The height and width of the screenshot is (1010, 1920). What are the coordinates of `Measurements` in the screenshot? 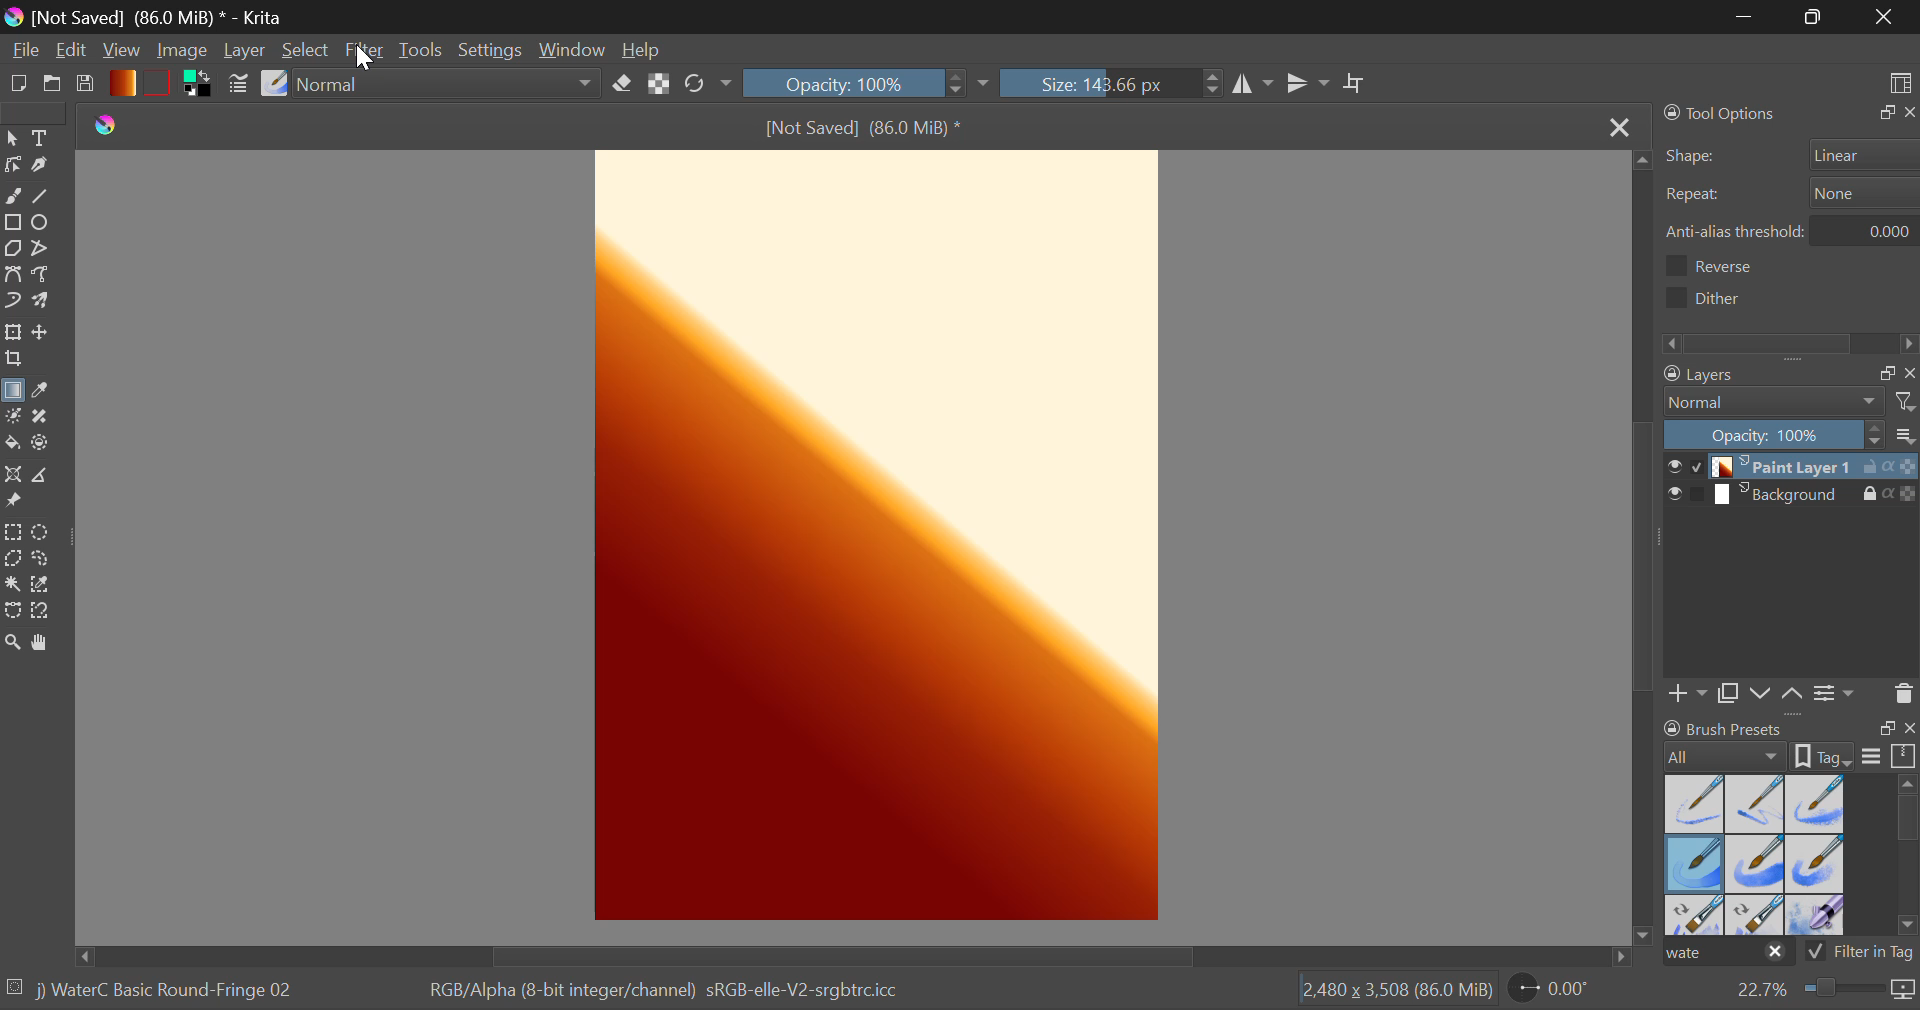 It's located at (52, 475).